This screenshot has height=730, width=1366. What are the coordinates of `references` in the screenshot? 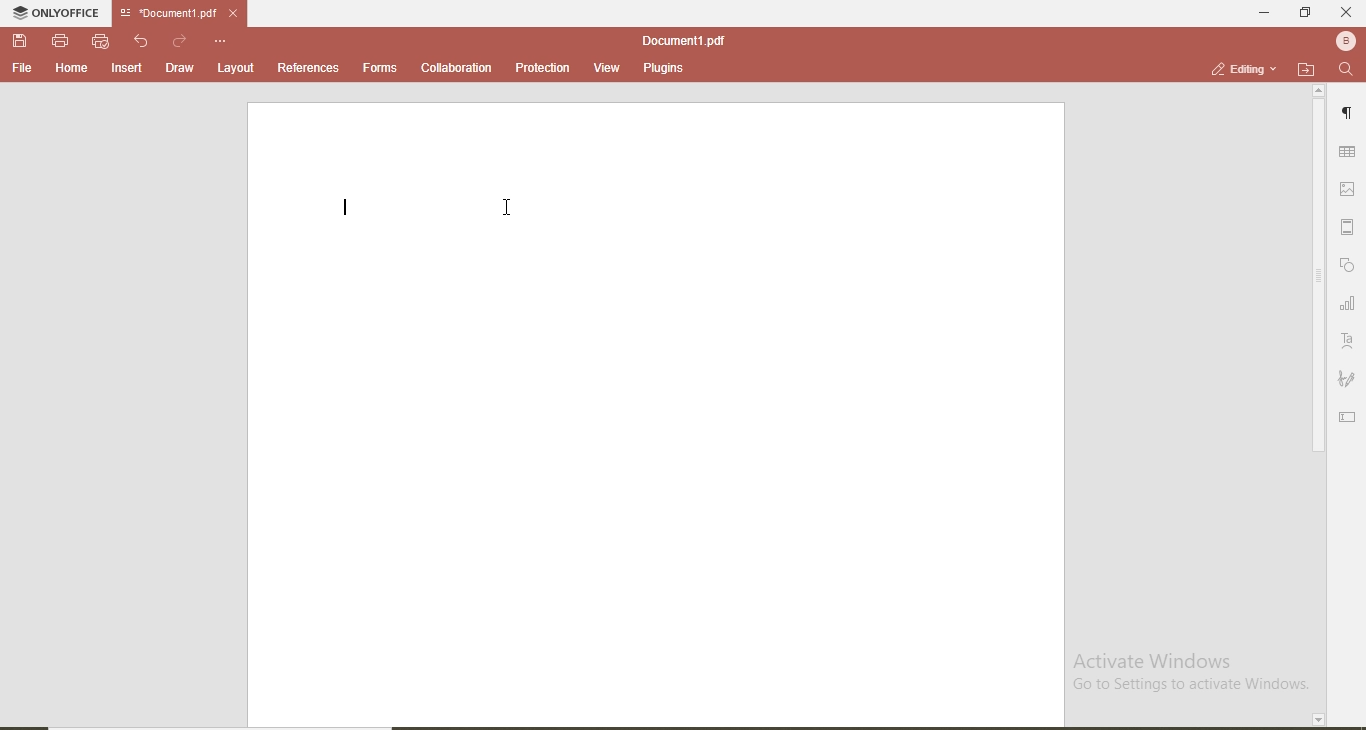 It's located at (309, 69).